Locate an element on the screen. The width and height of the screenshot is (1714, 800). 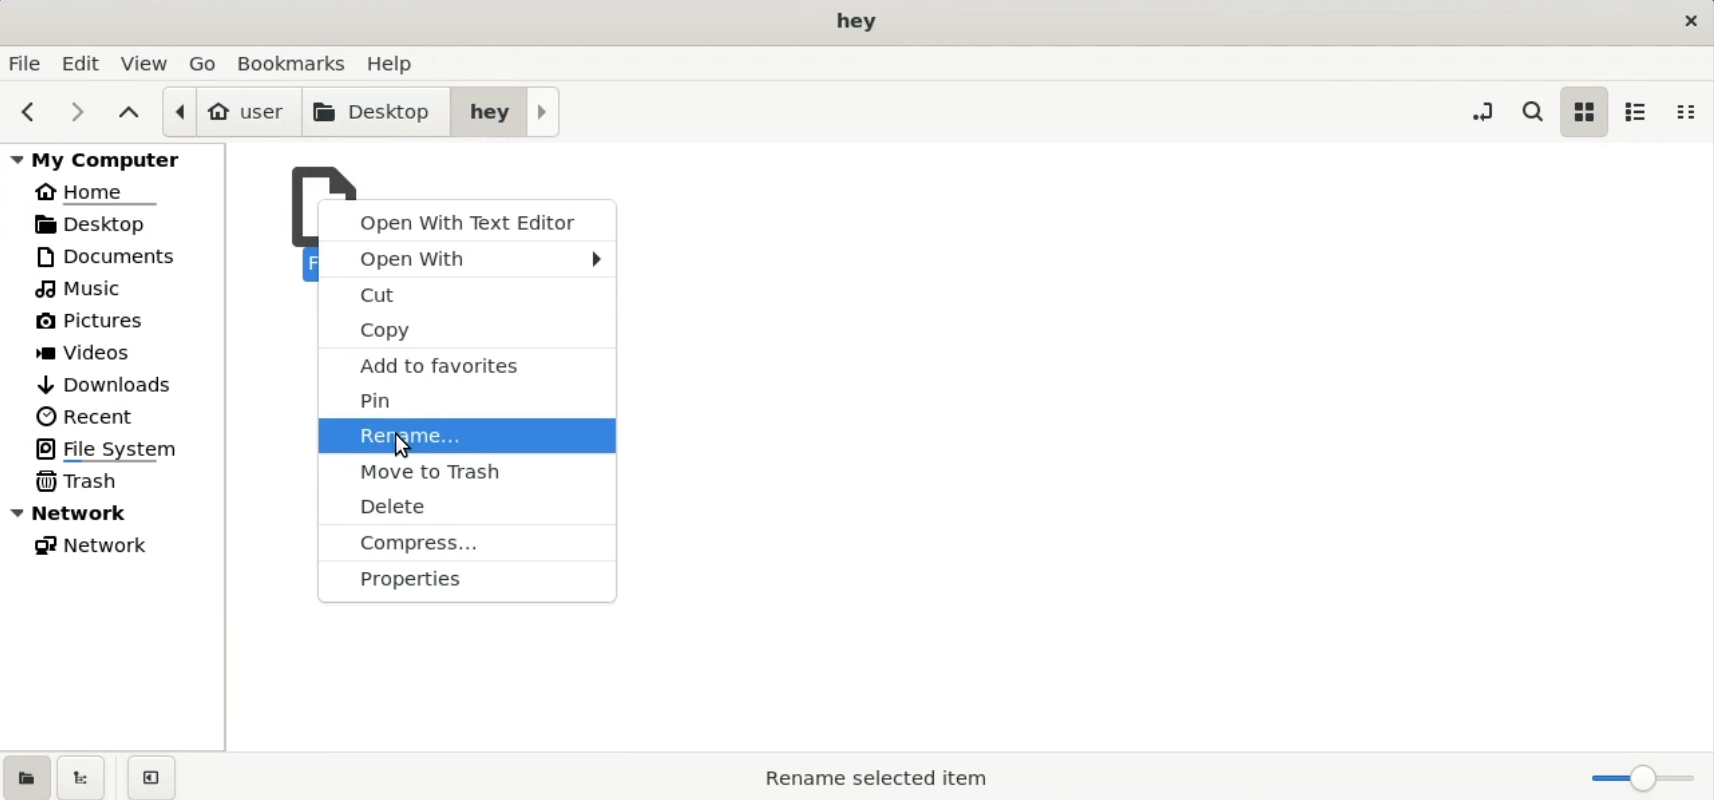
compress is located at coordinates (463, 544).